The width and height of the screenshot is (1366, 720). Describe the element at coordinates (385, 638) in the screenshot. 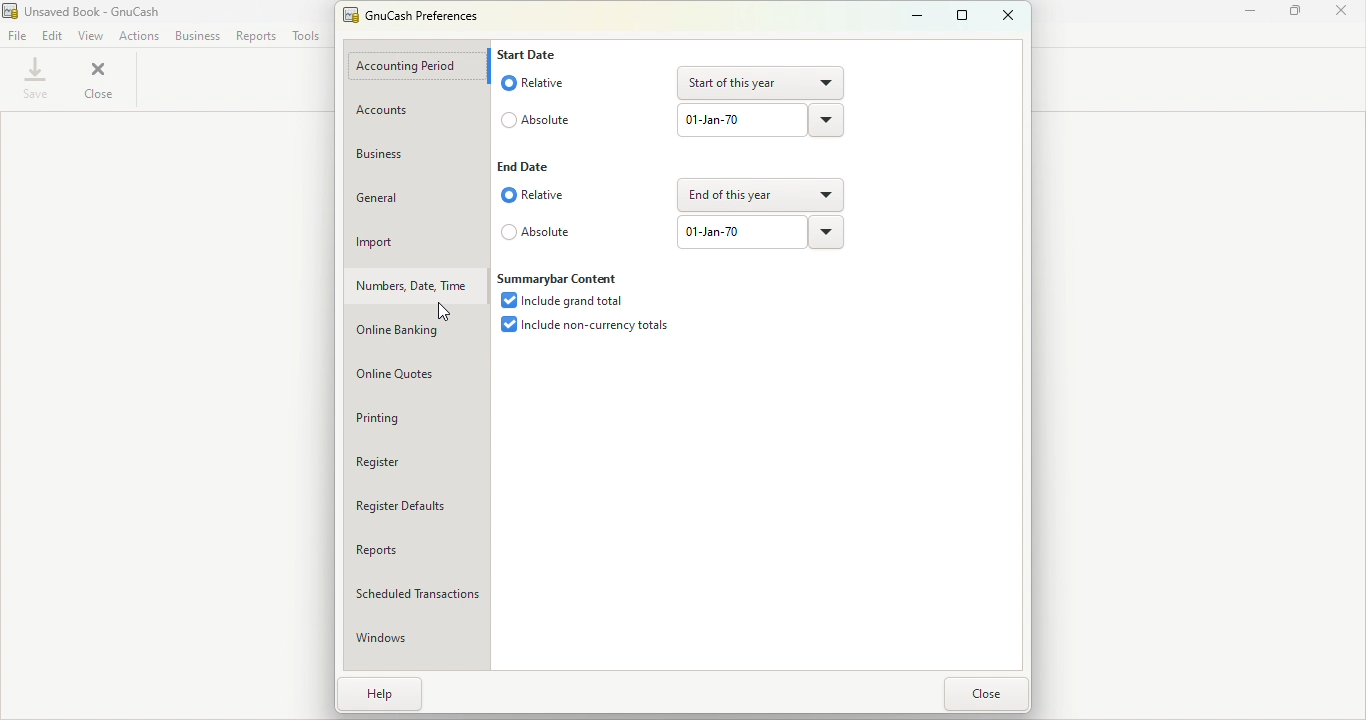

I see `Windows` at that location.